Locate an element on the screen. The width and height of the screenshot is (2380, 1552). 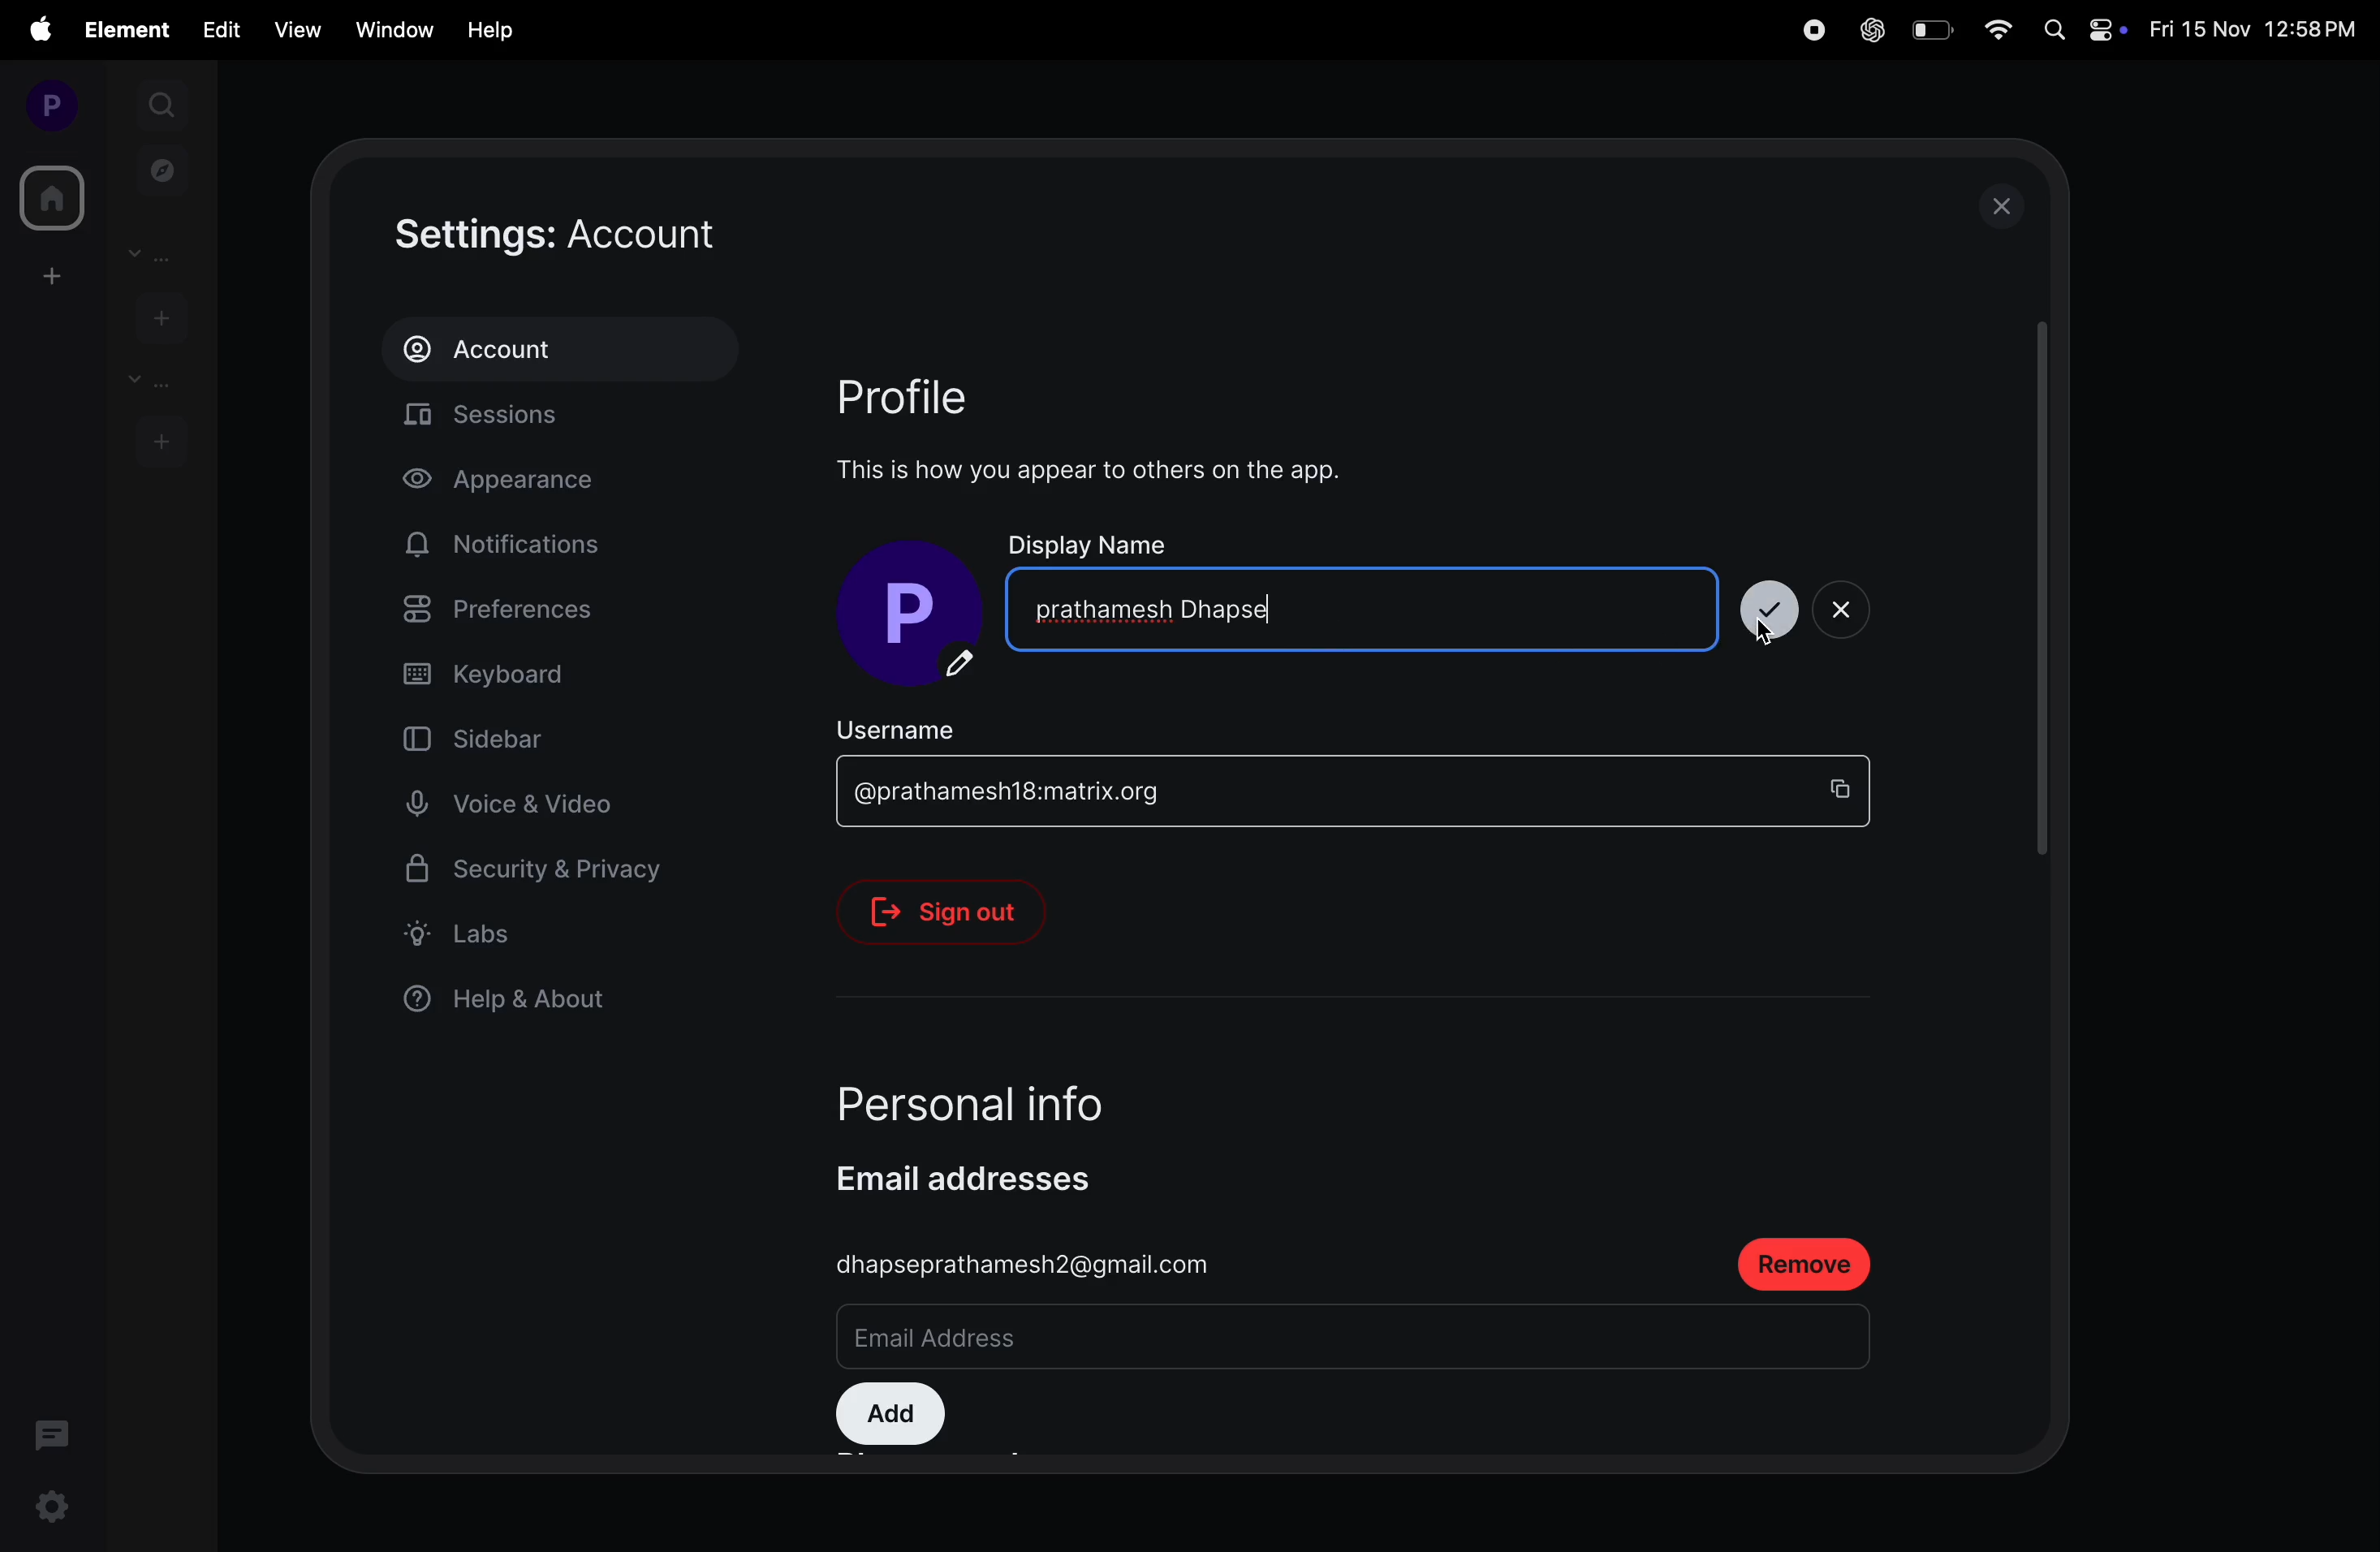
search1 is located at coordinates (164, 102).